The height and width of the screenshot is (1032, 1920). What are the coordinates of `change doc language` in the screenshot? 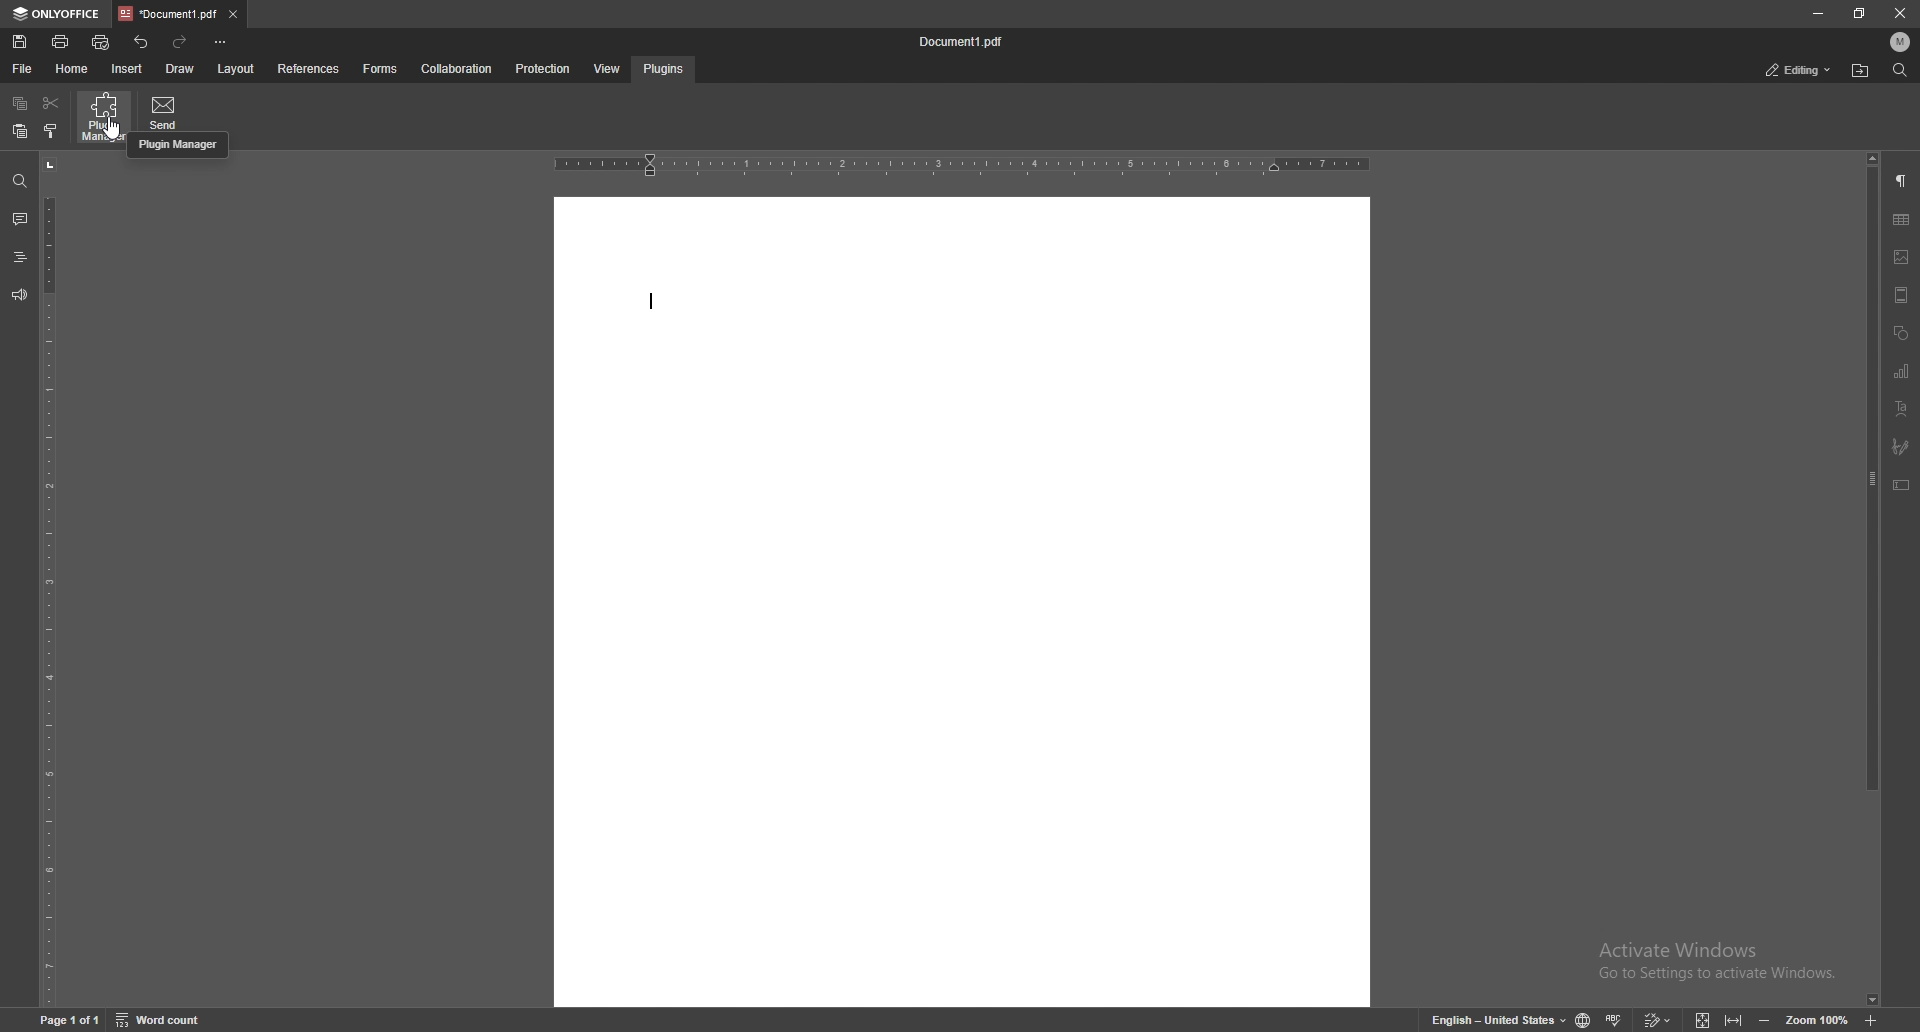 It's located at (1583, 1019).